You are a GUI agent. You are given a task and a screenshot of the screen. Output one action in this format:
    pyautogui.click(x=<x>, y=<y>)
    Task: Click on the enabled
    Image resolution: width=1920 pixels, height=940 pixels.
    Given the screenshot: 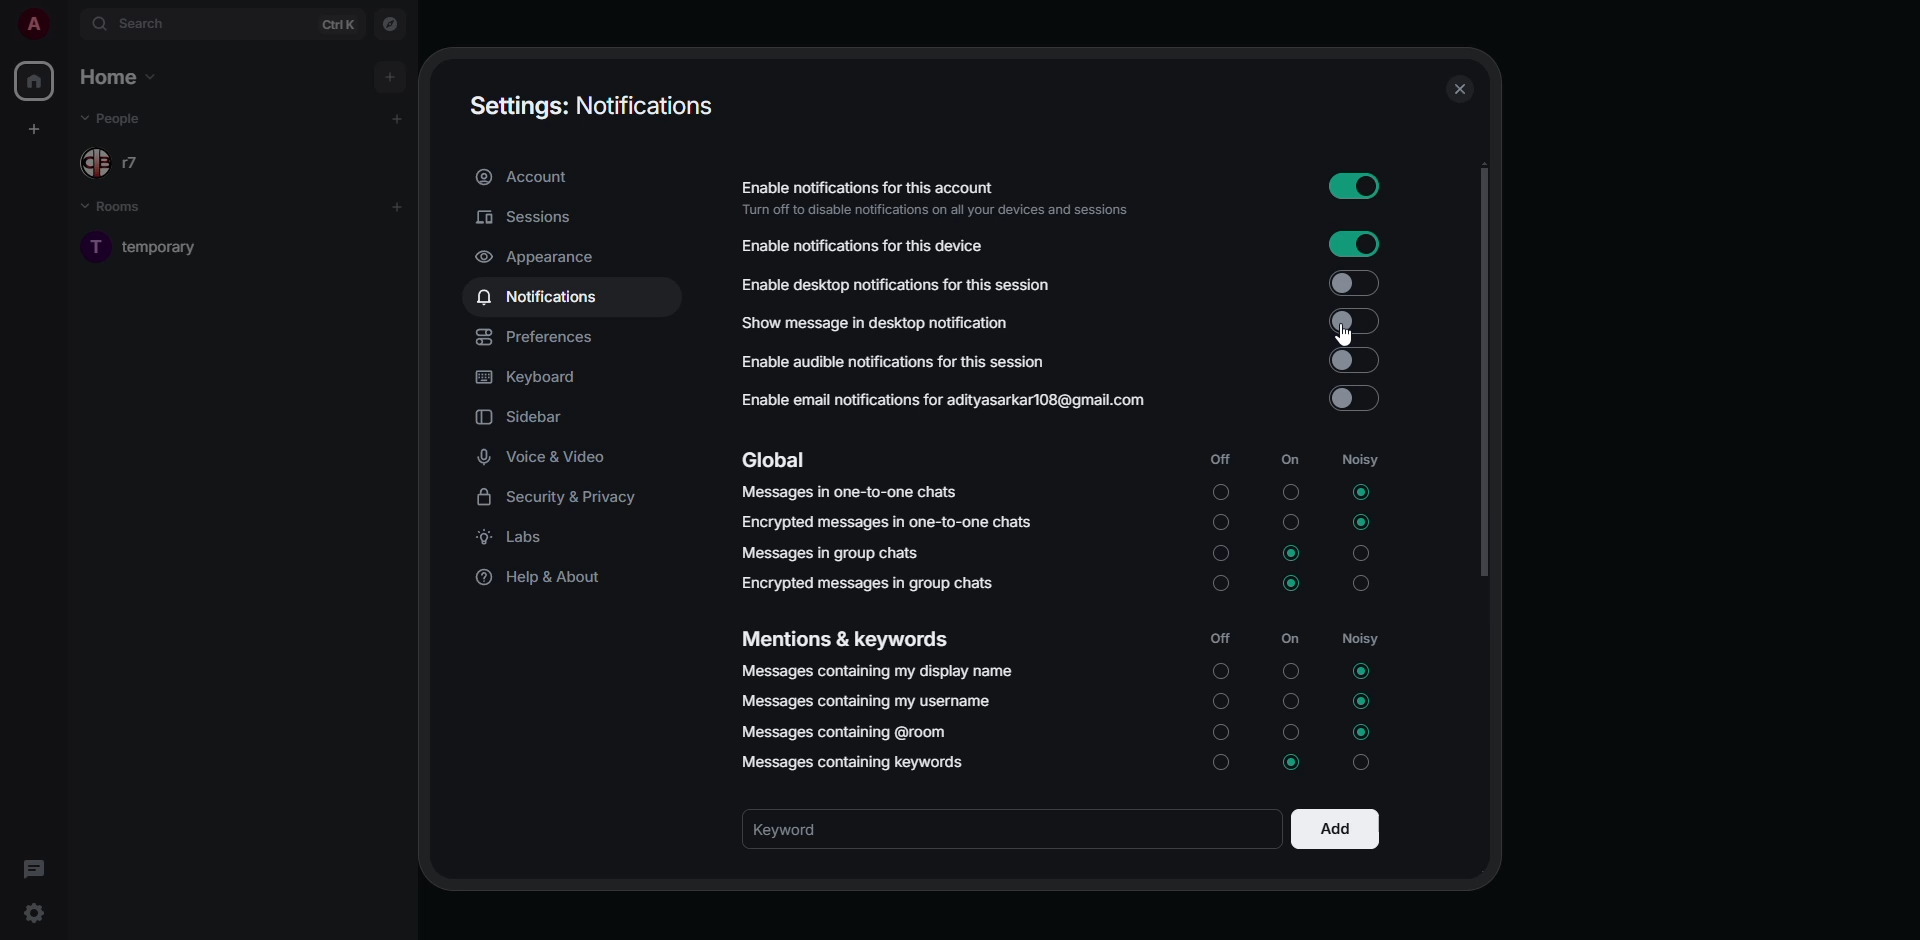 What is the action you would take?
    pyautogui.click(x=1356, y=185)
    